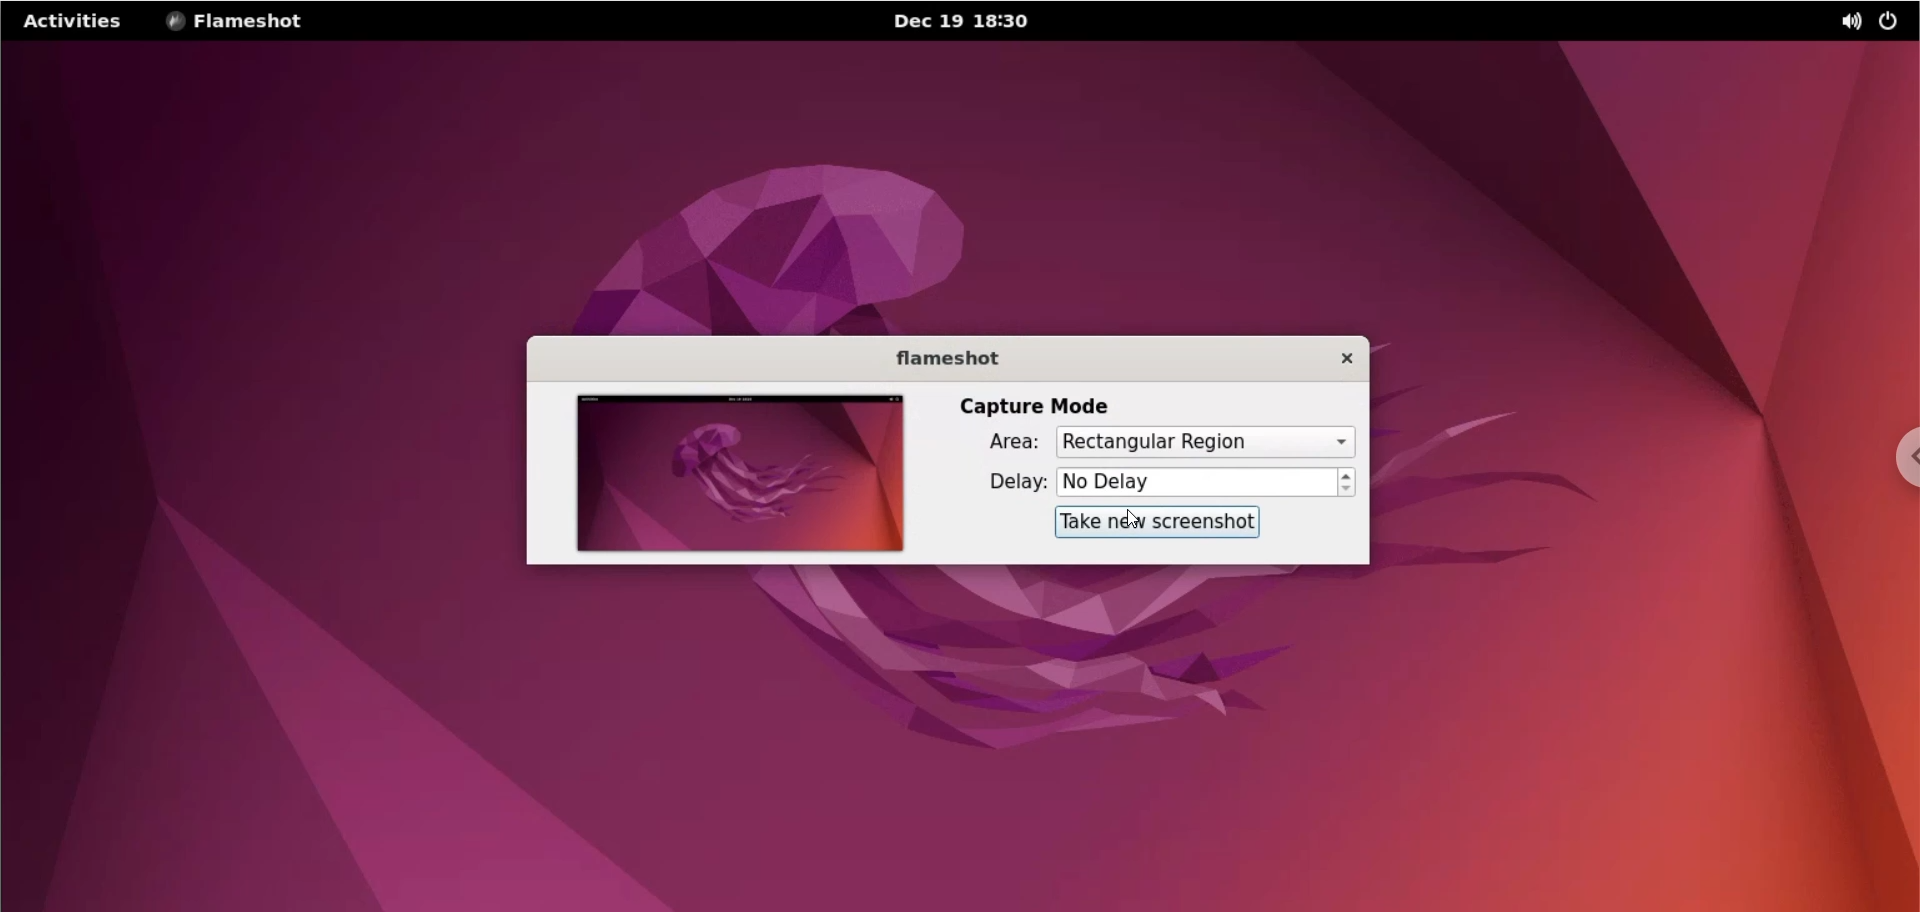 This screenshot has width=1920, height=912. I want to click on Date and time, so click(968, 21).